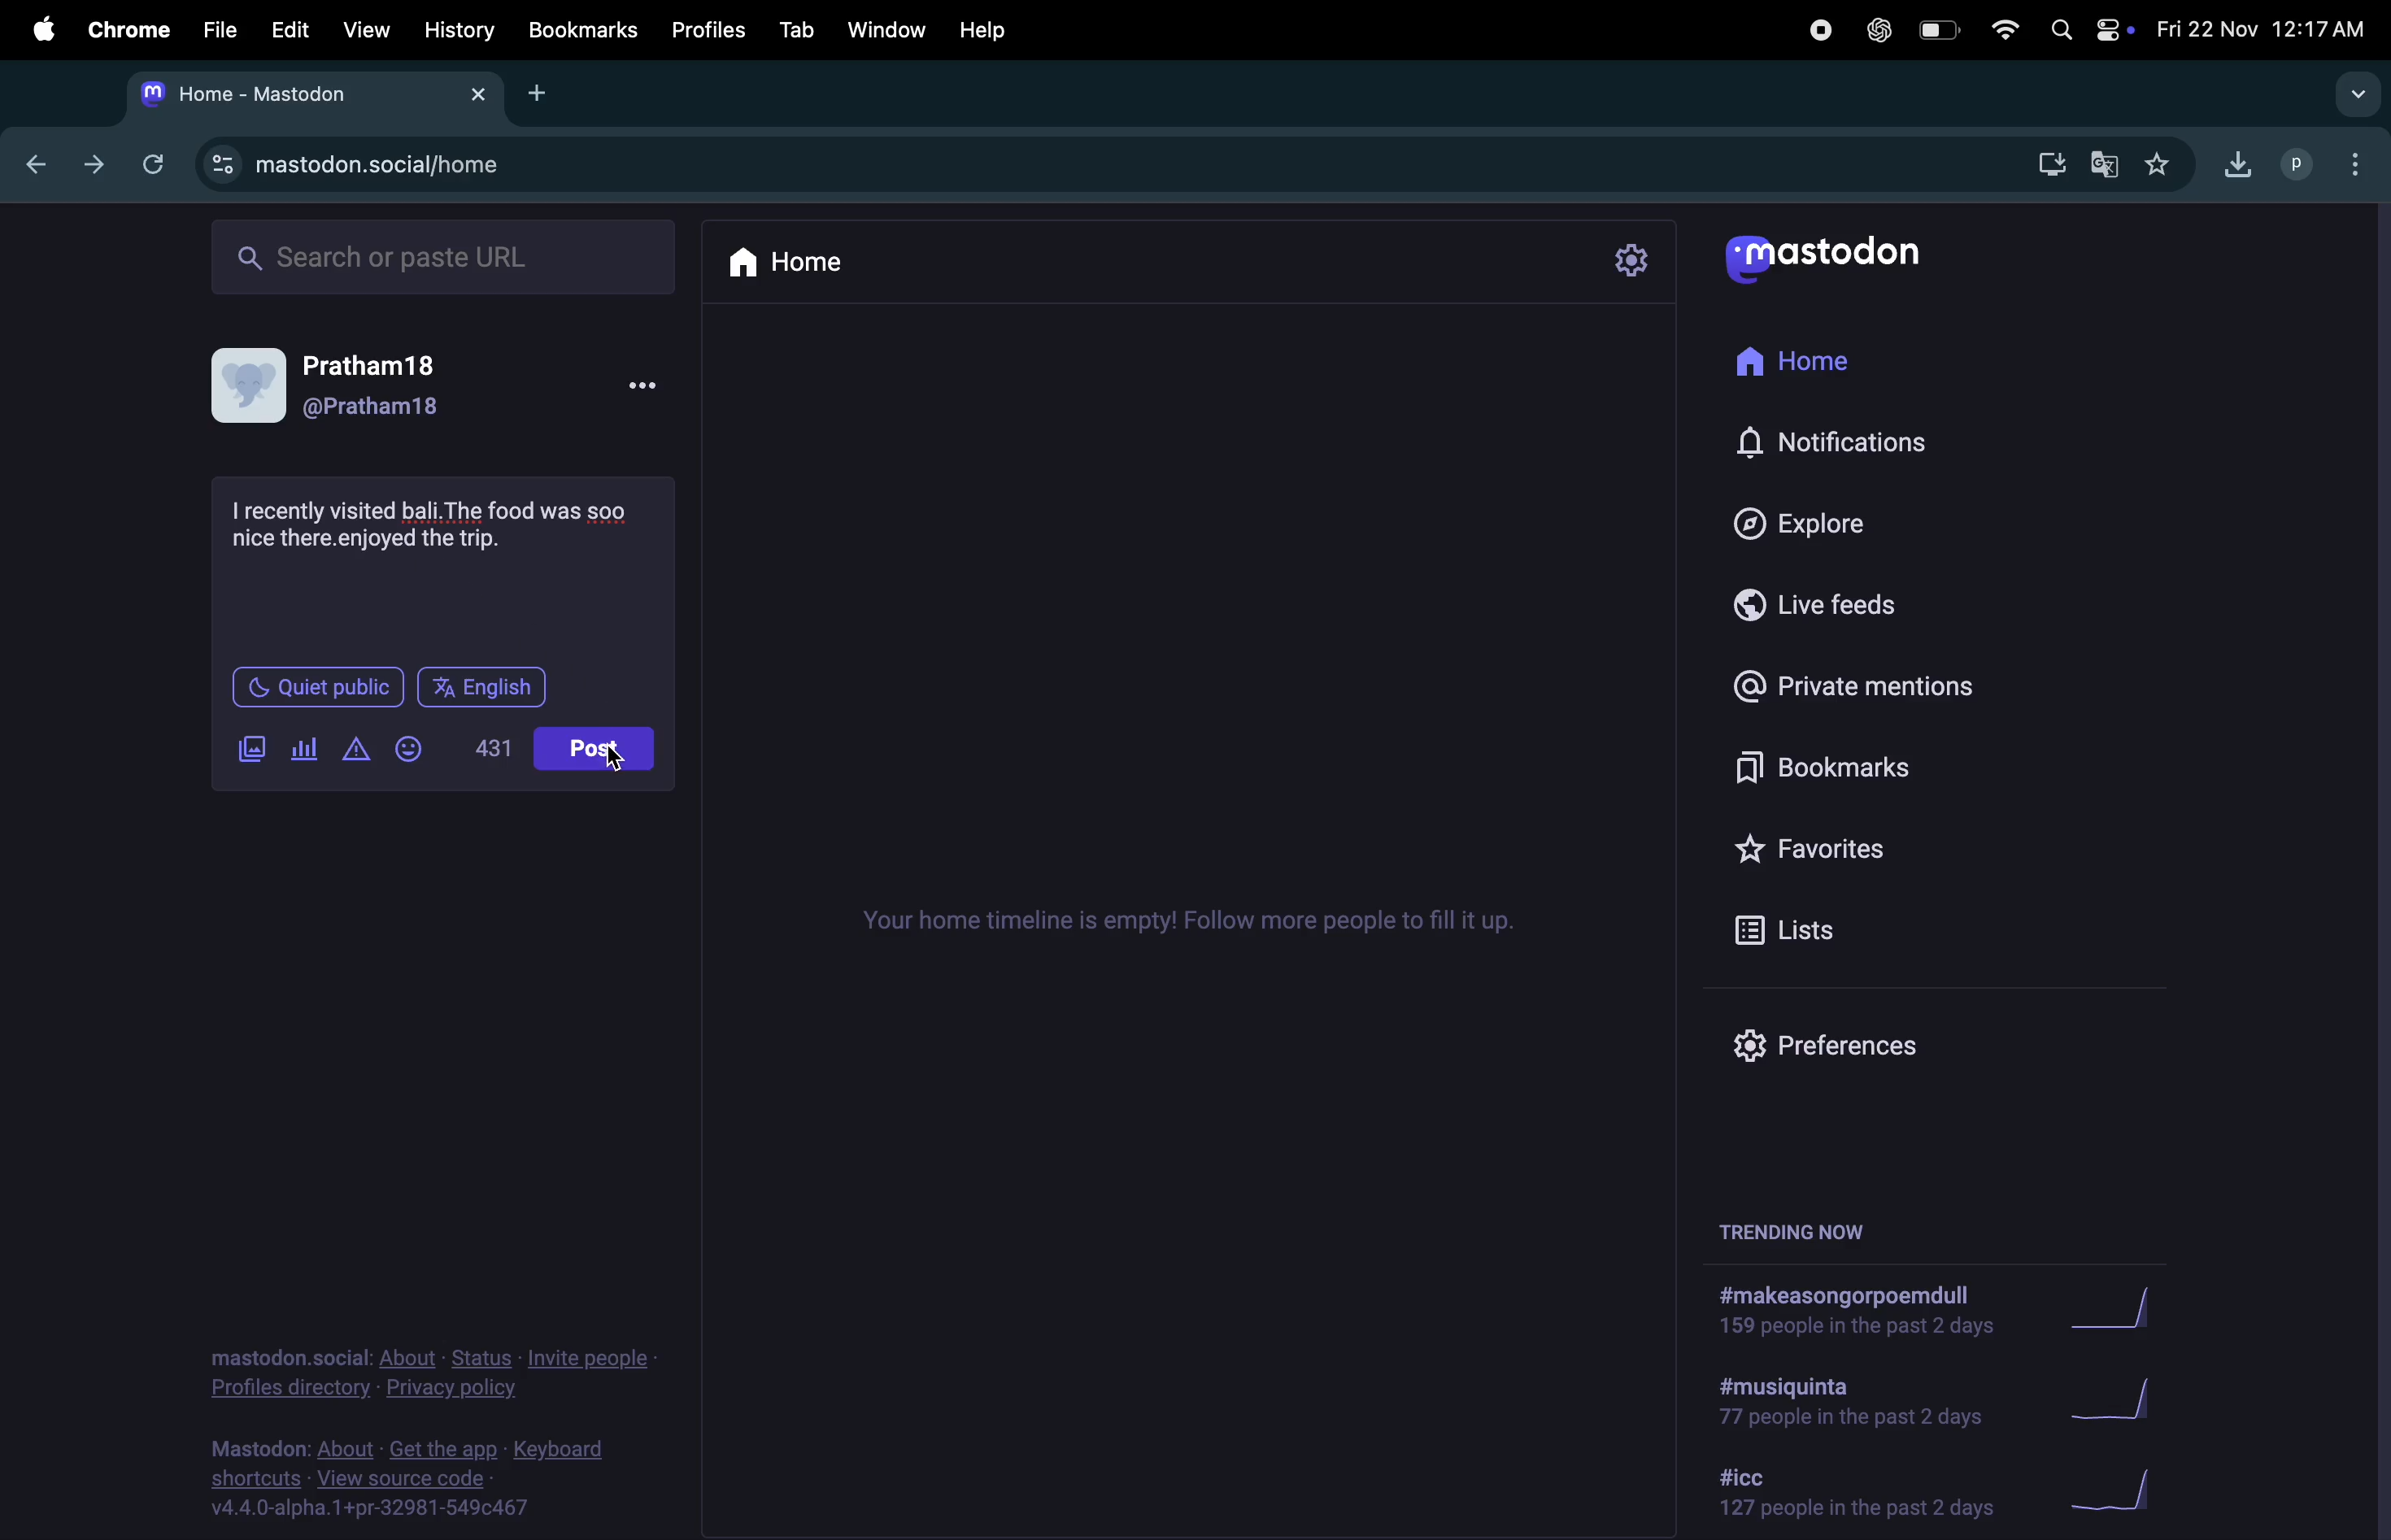  Describe the element at coordinates (1827, 440) in the screenshot. I see `notifications` at that location.